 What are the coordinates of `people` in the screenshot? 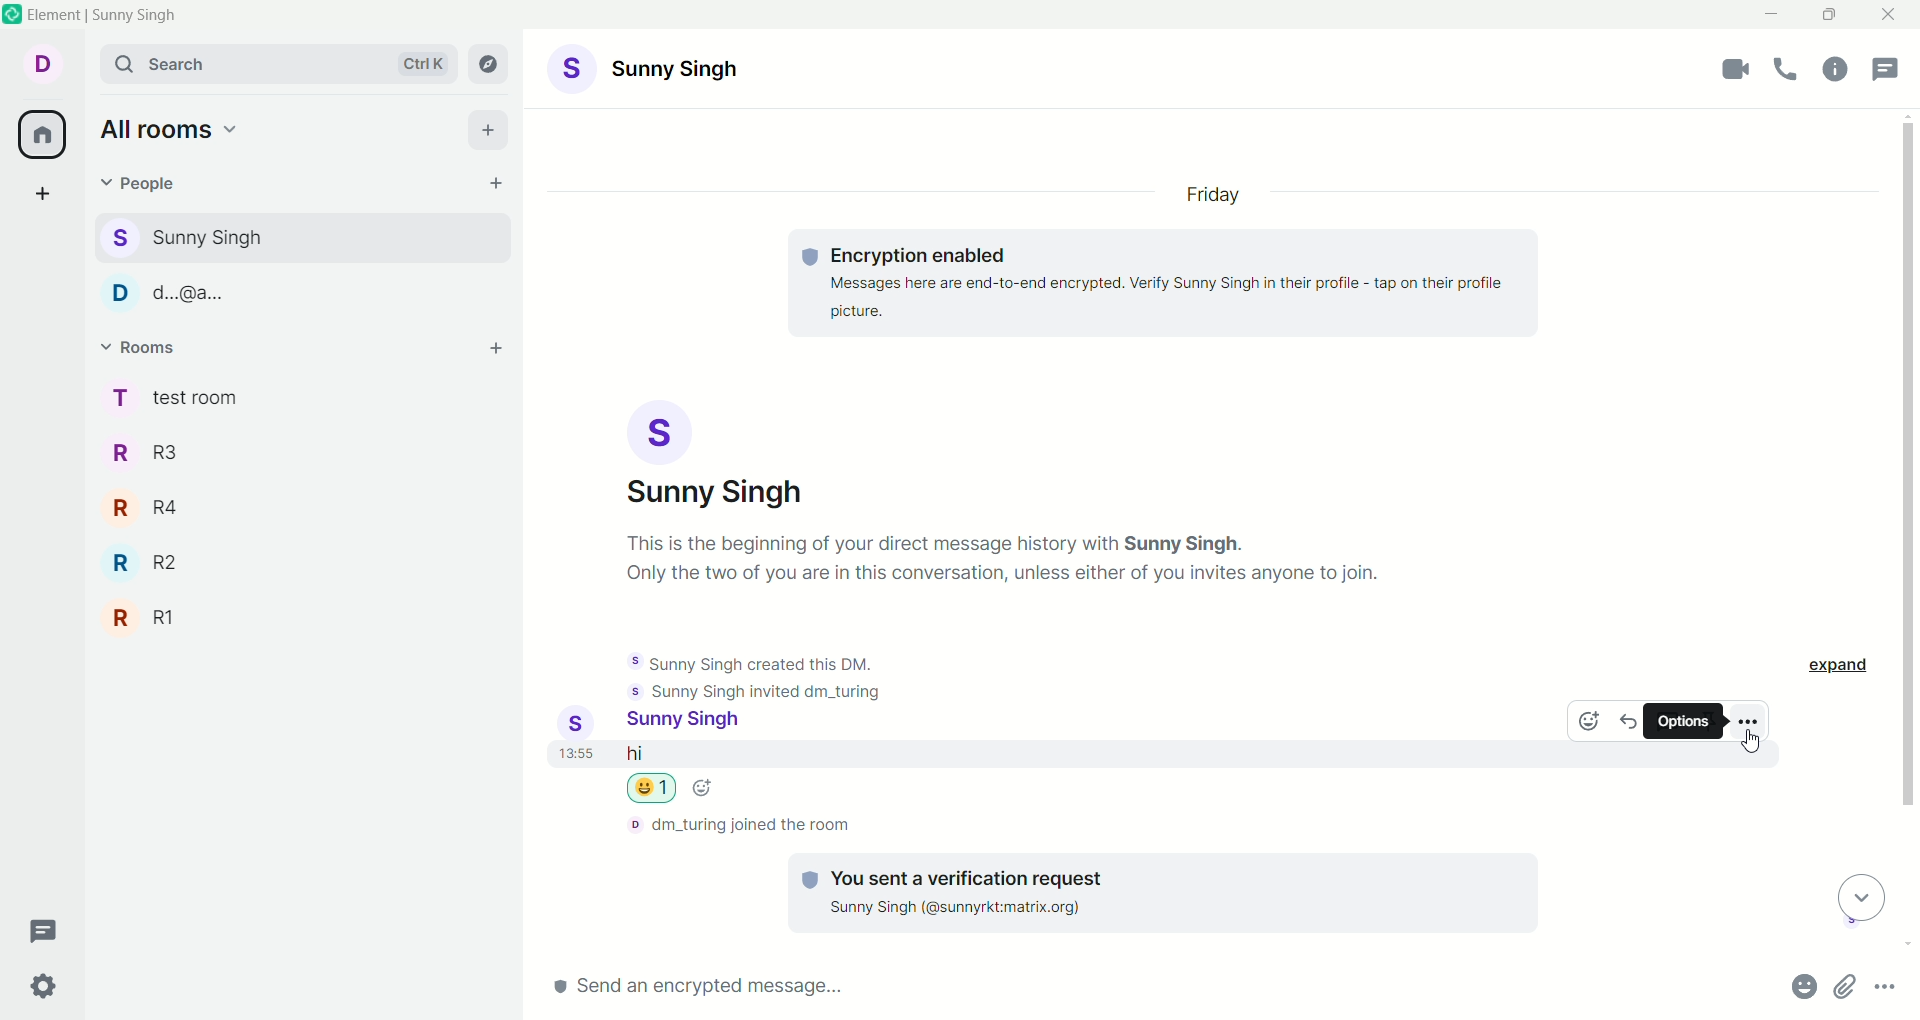 It's located at (143, 182).